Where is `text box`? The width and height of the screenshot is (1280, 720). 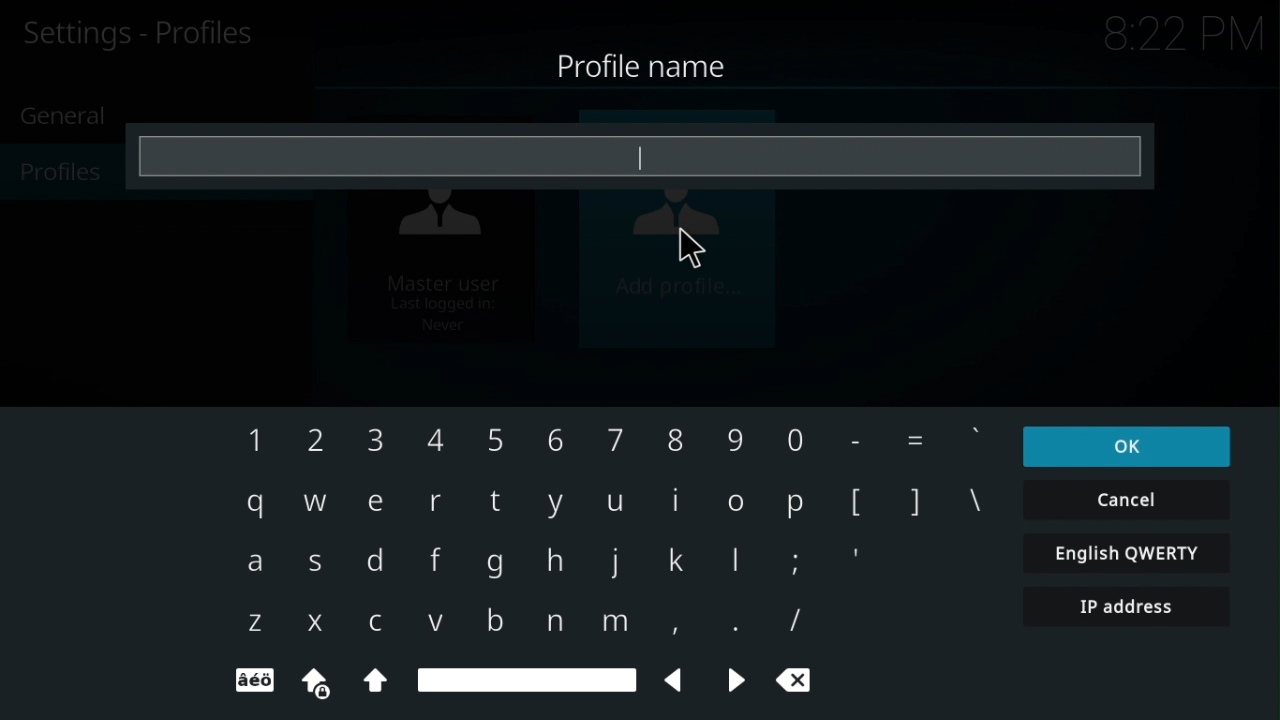
text box is located at coordinates (639, 158).